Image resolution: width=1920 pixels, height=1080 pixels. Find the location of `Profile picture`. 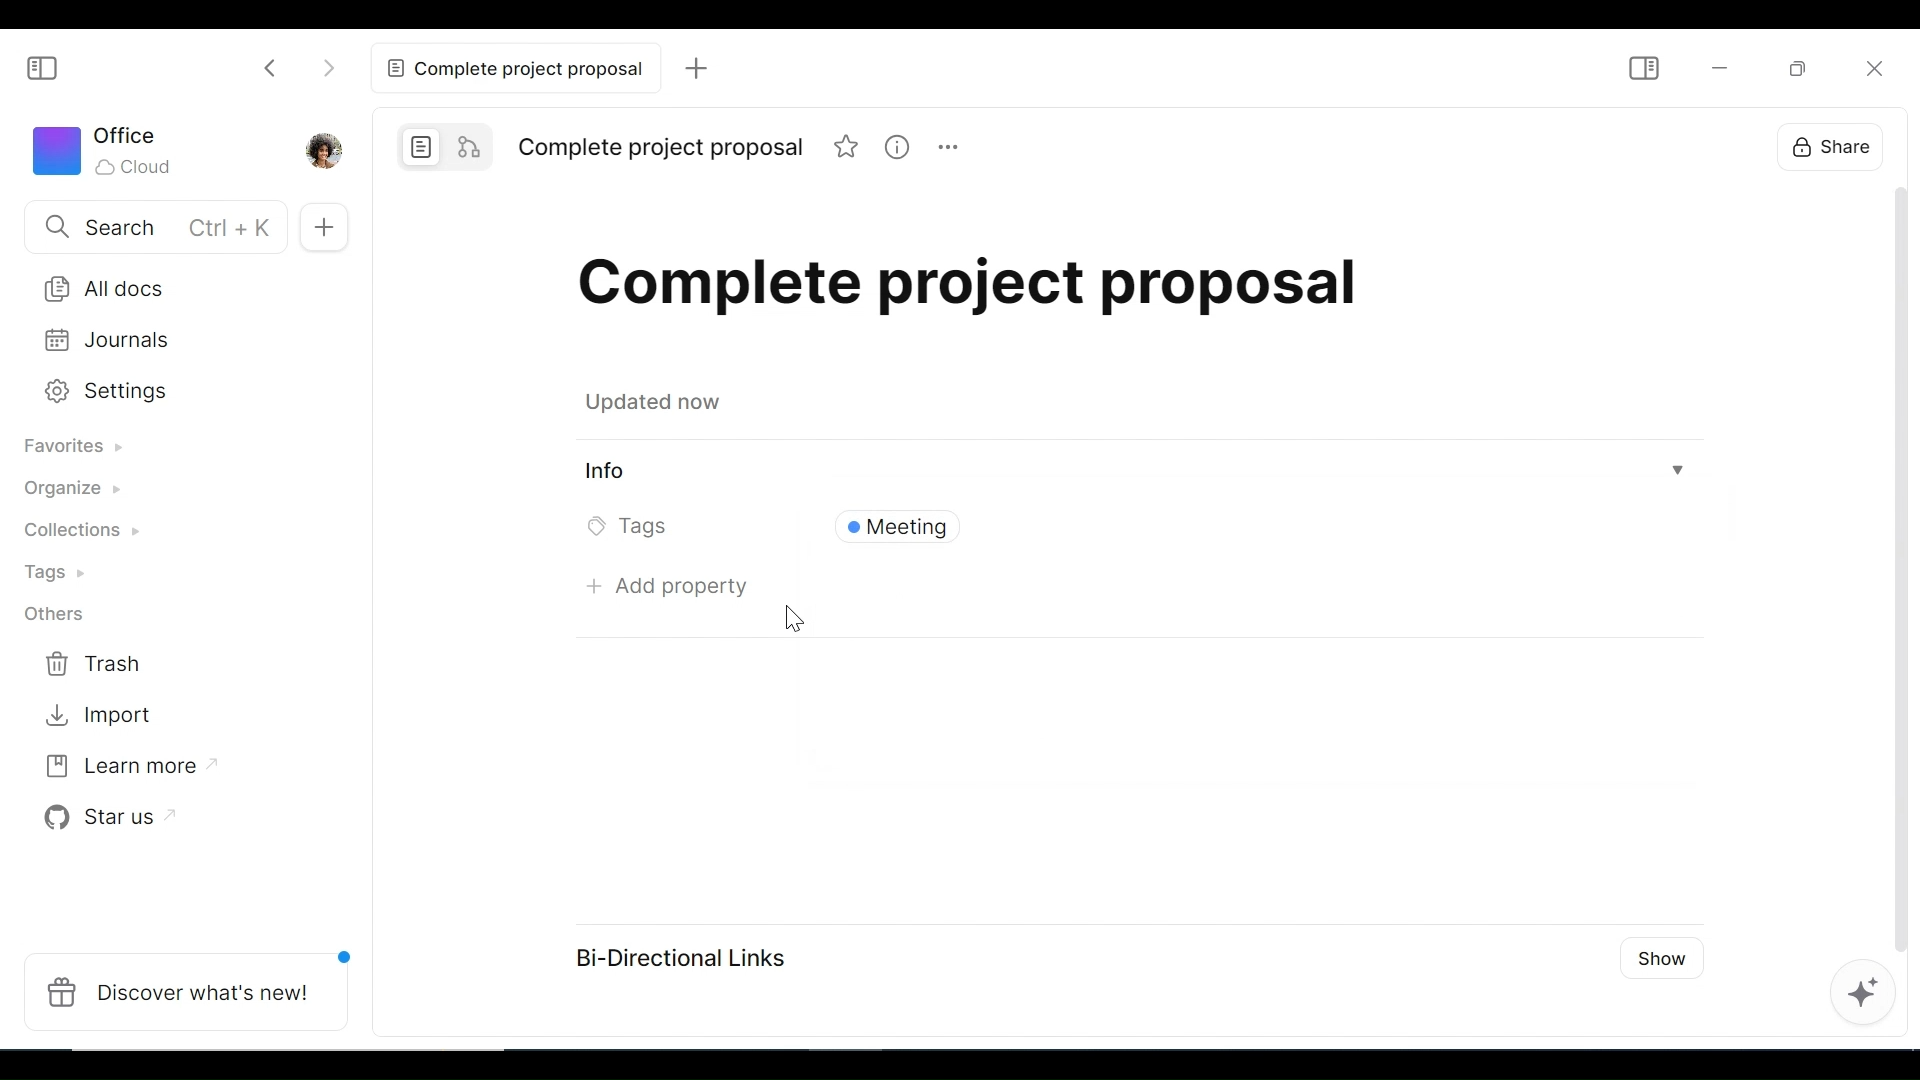

Profile picture is located at coordinates (325, 149).